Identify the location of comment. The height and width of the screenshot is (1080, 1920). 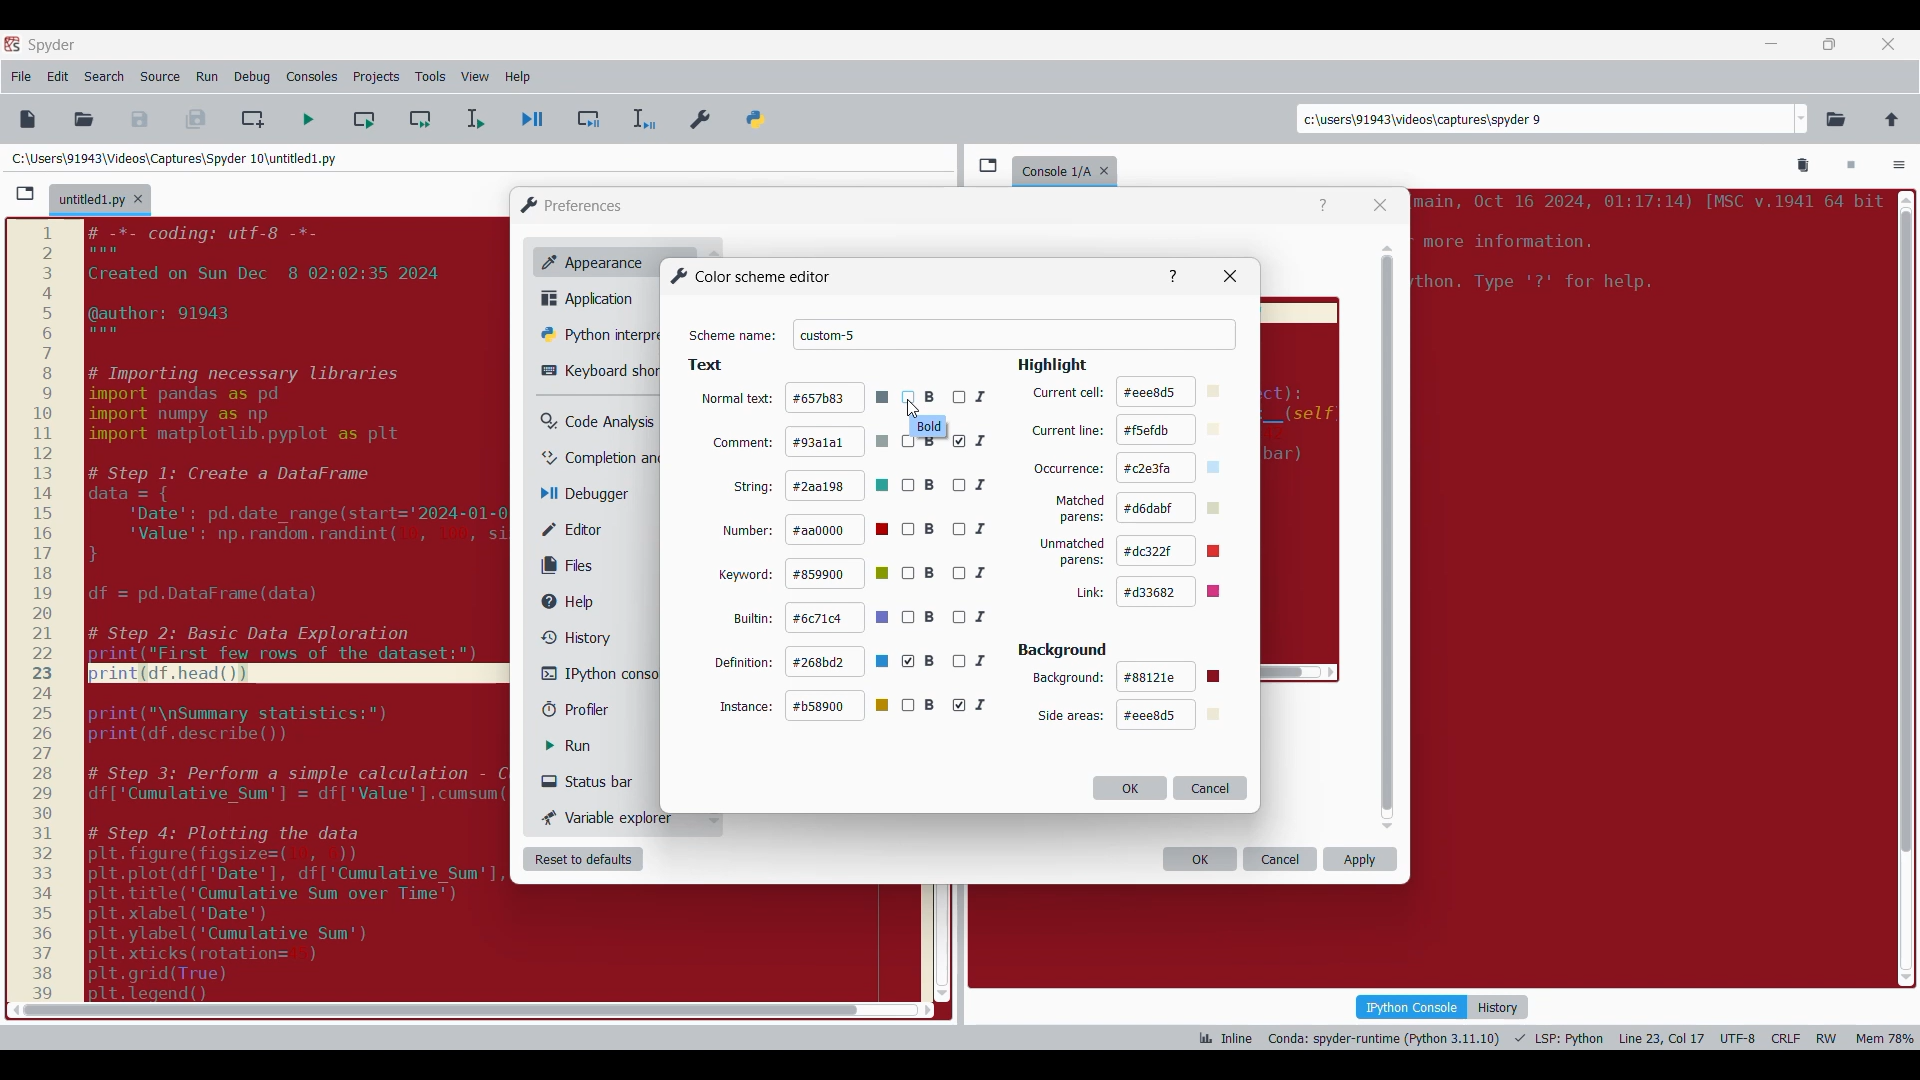
(742, 442).